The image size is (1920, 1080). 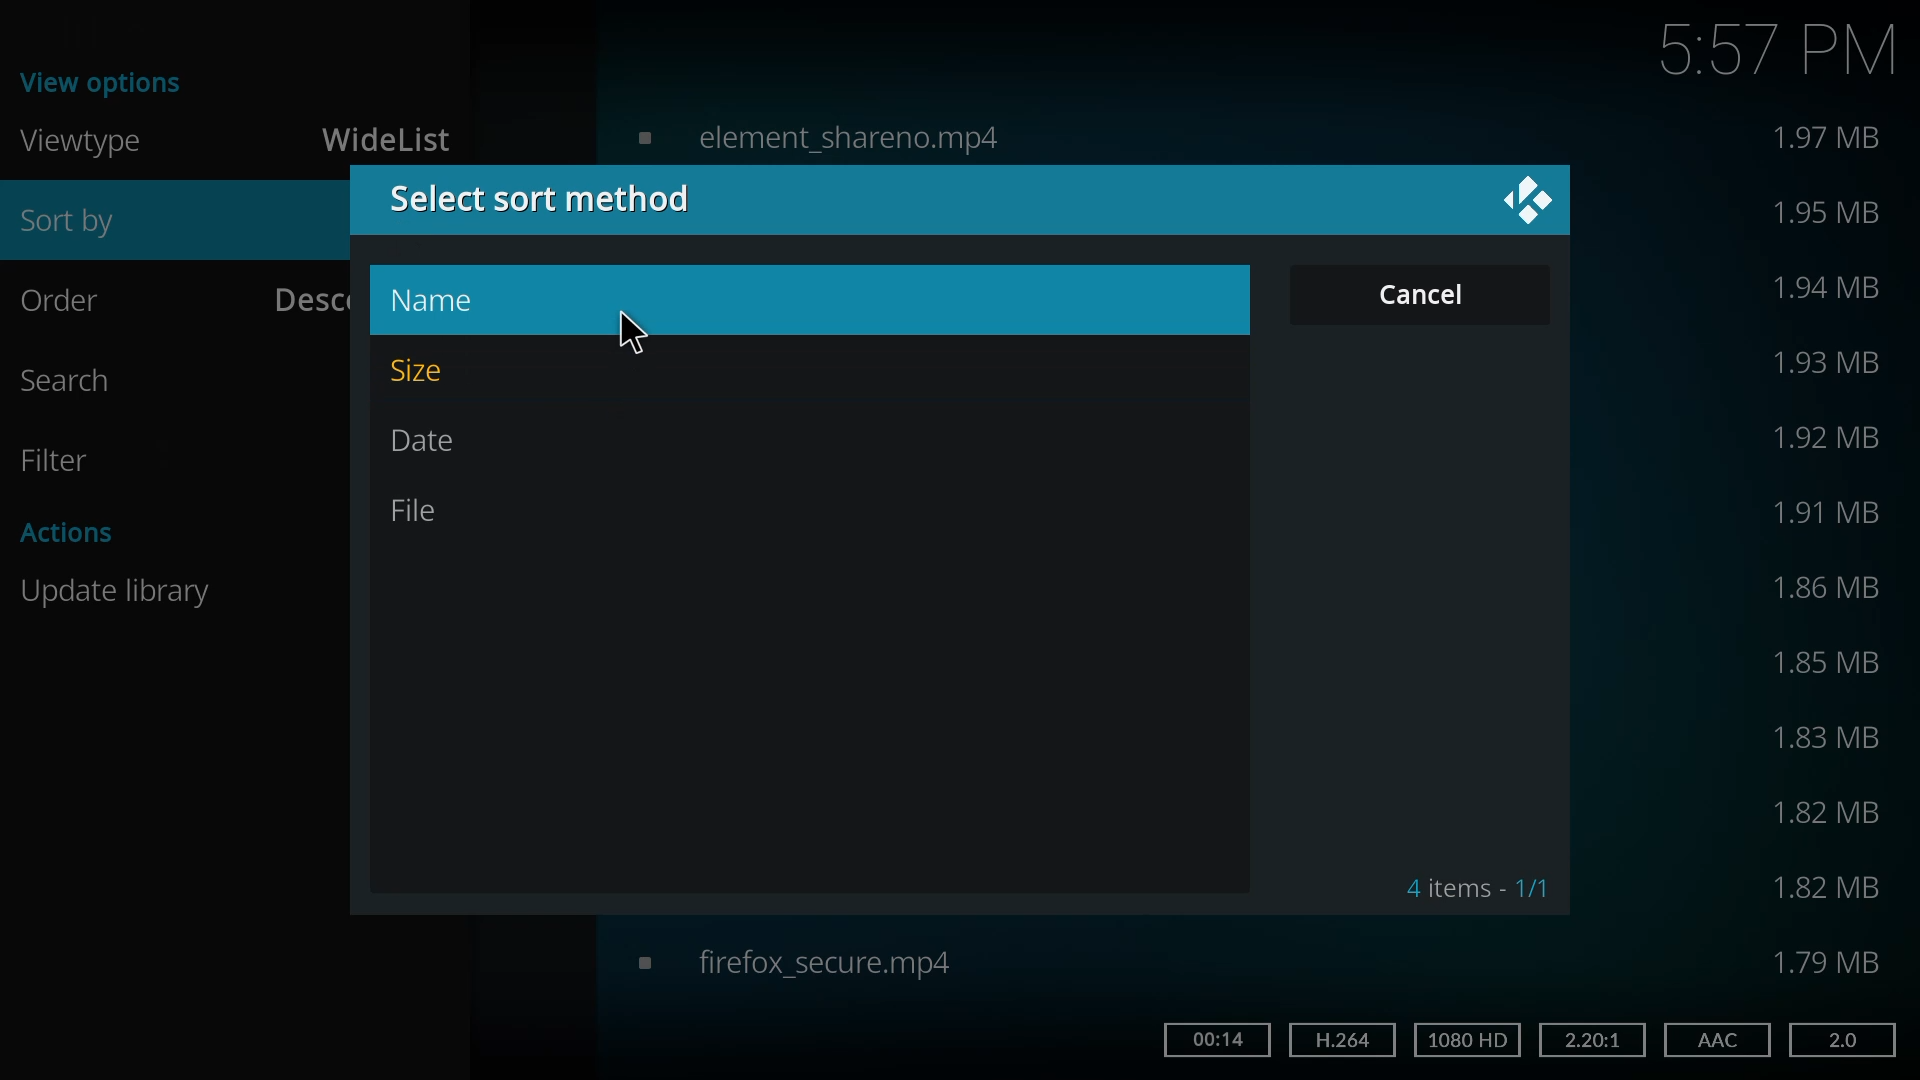 What do you see at coordinates (1832, 661) in the screenshot?
I see `size` at bounding box center [1832, 661].